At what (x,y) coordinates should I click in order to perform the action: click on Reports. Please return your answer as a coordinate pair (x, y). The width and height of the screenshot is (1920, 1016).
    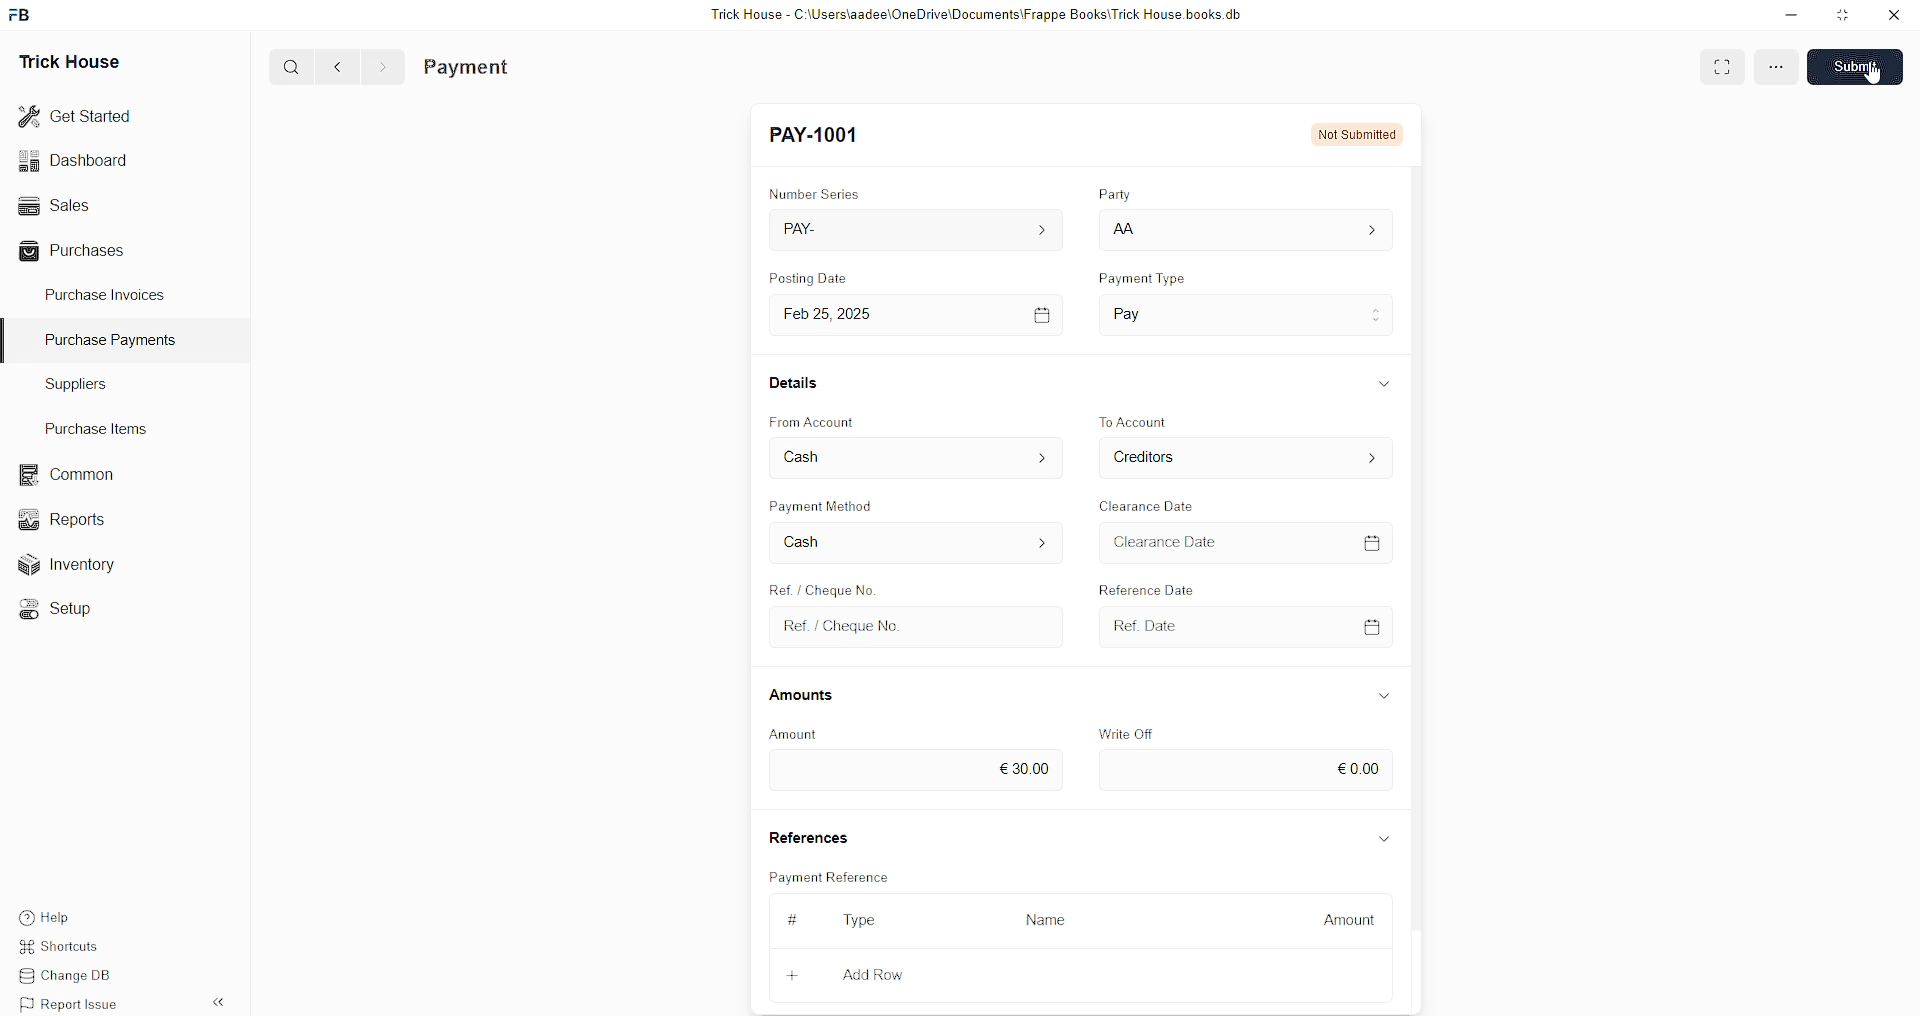
    Looking at the image, I should click on (69, 517).